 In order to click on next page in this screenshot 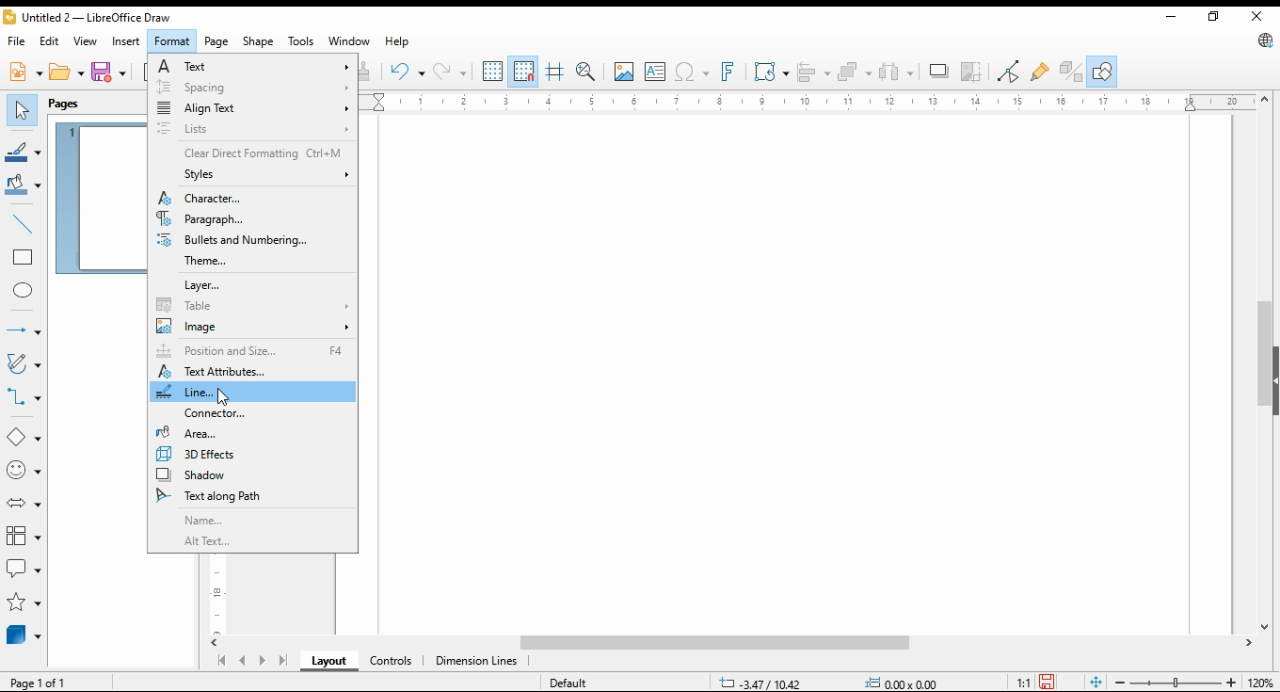, I will do `click(261, 661)`.